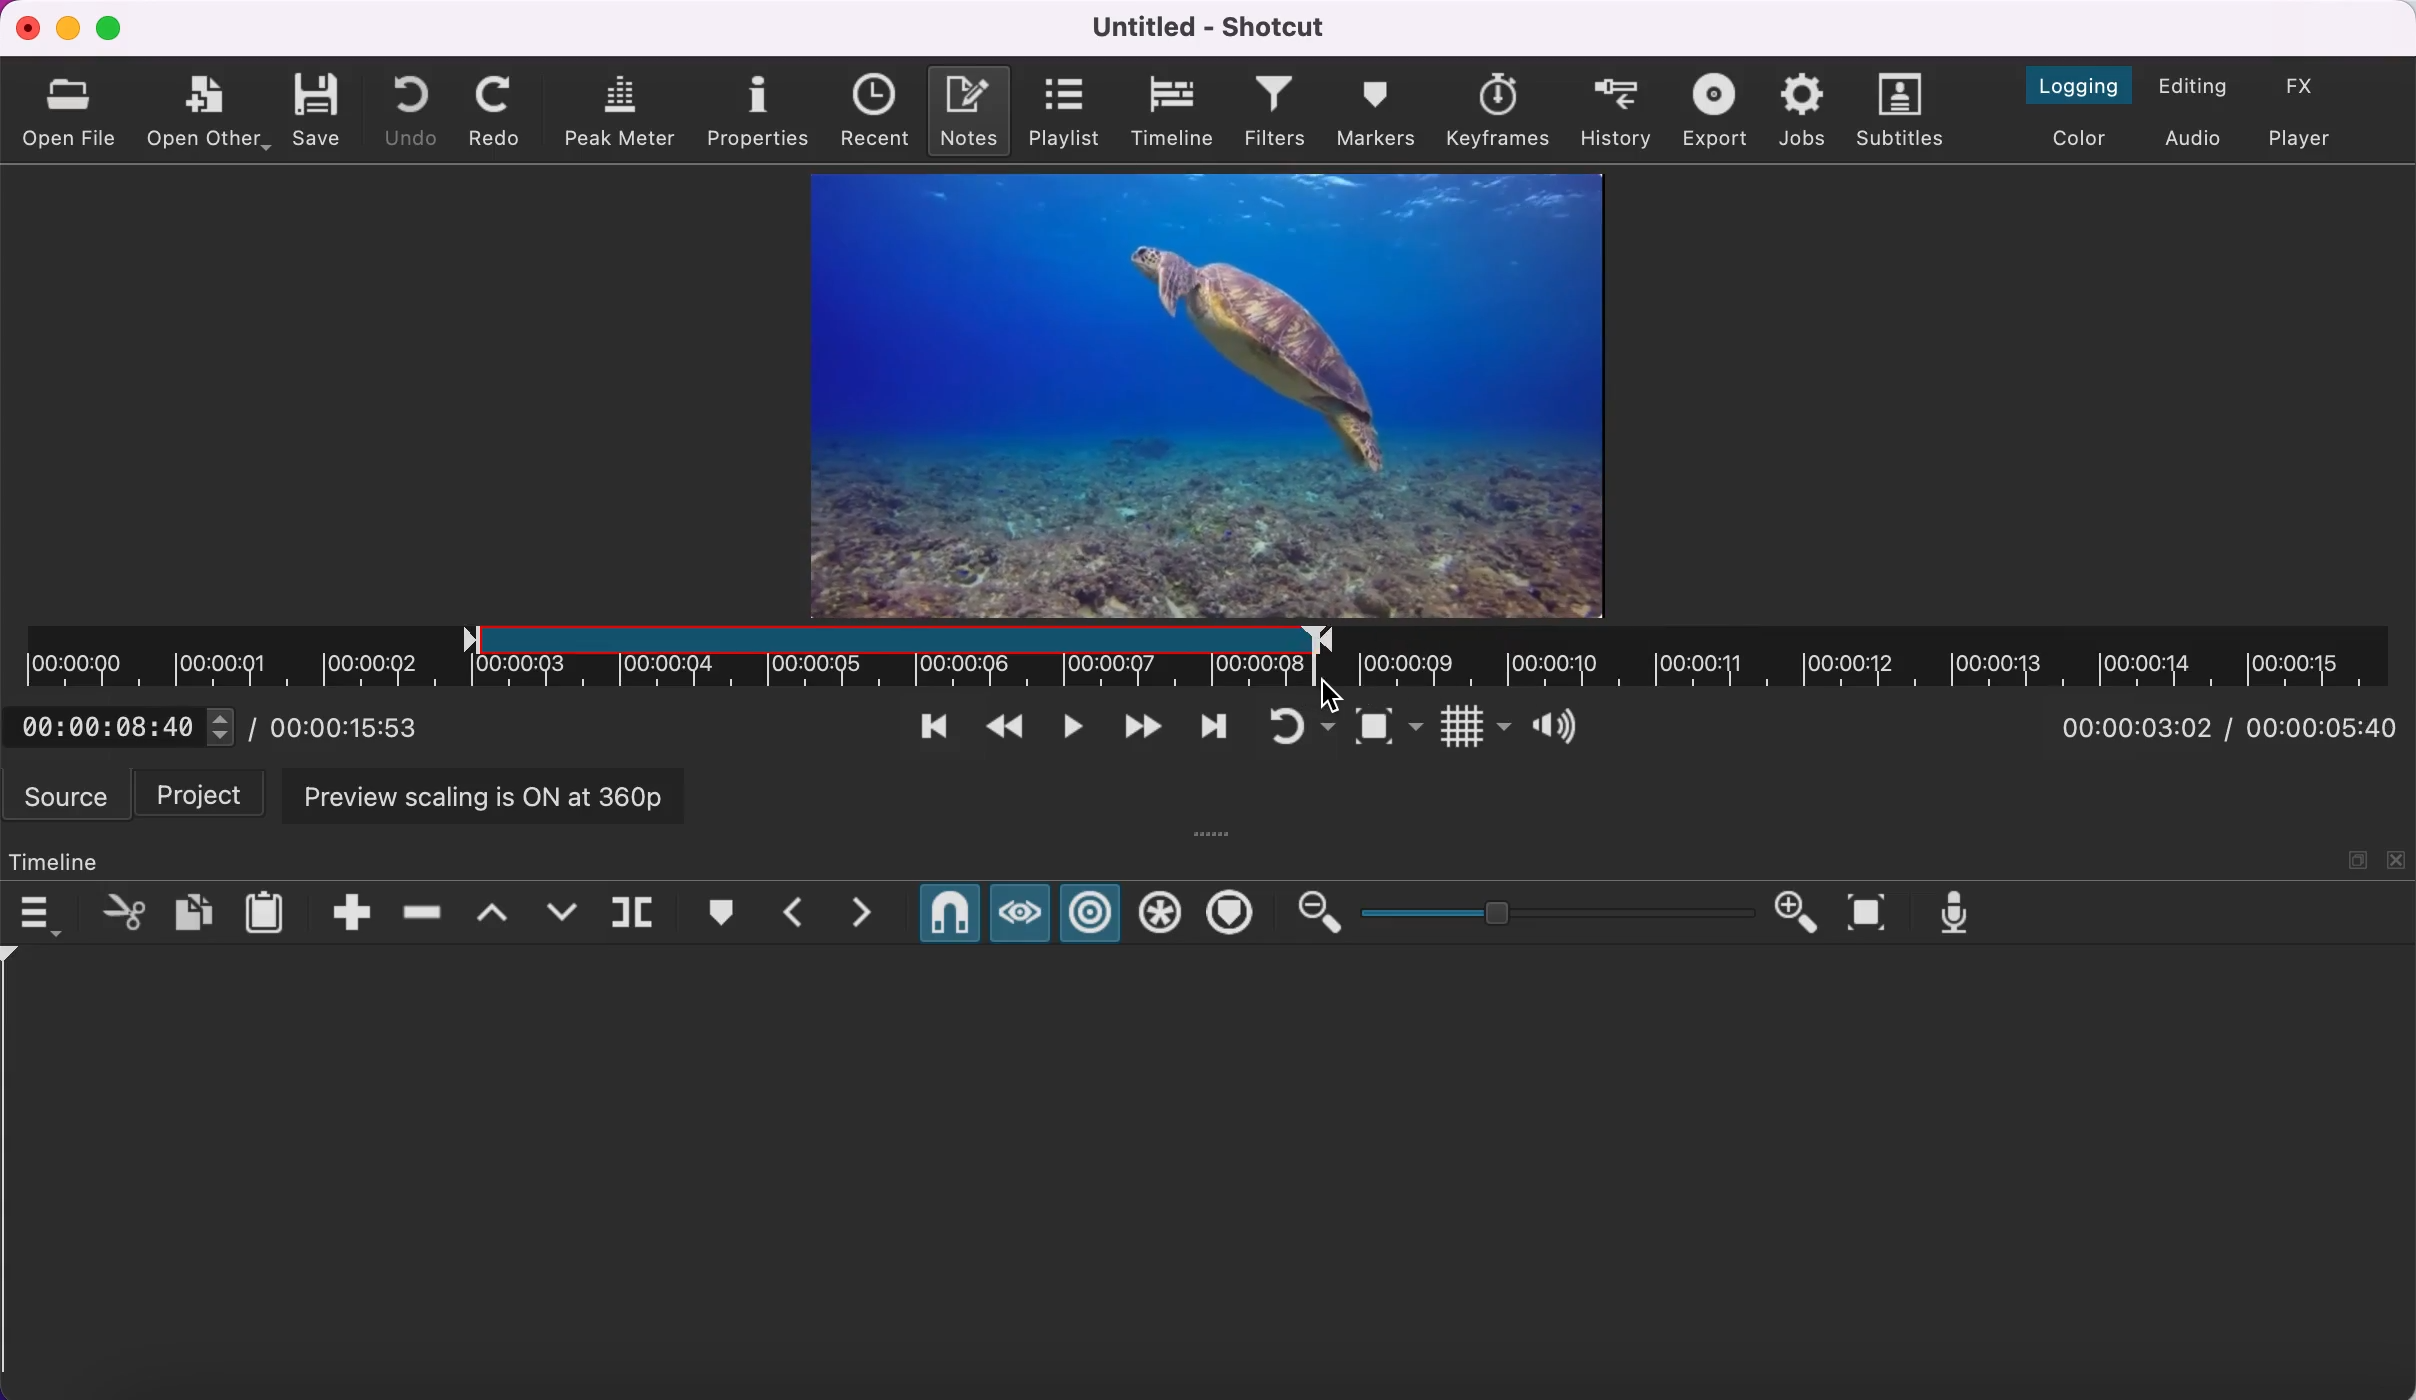  I want to click on switch to the editing layout, so click(2200, 85).